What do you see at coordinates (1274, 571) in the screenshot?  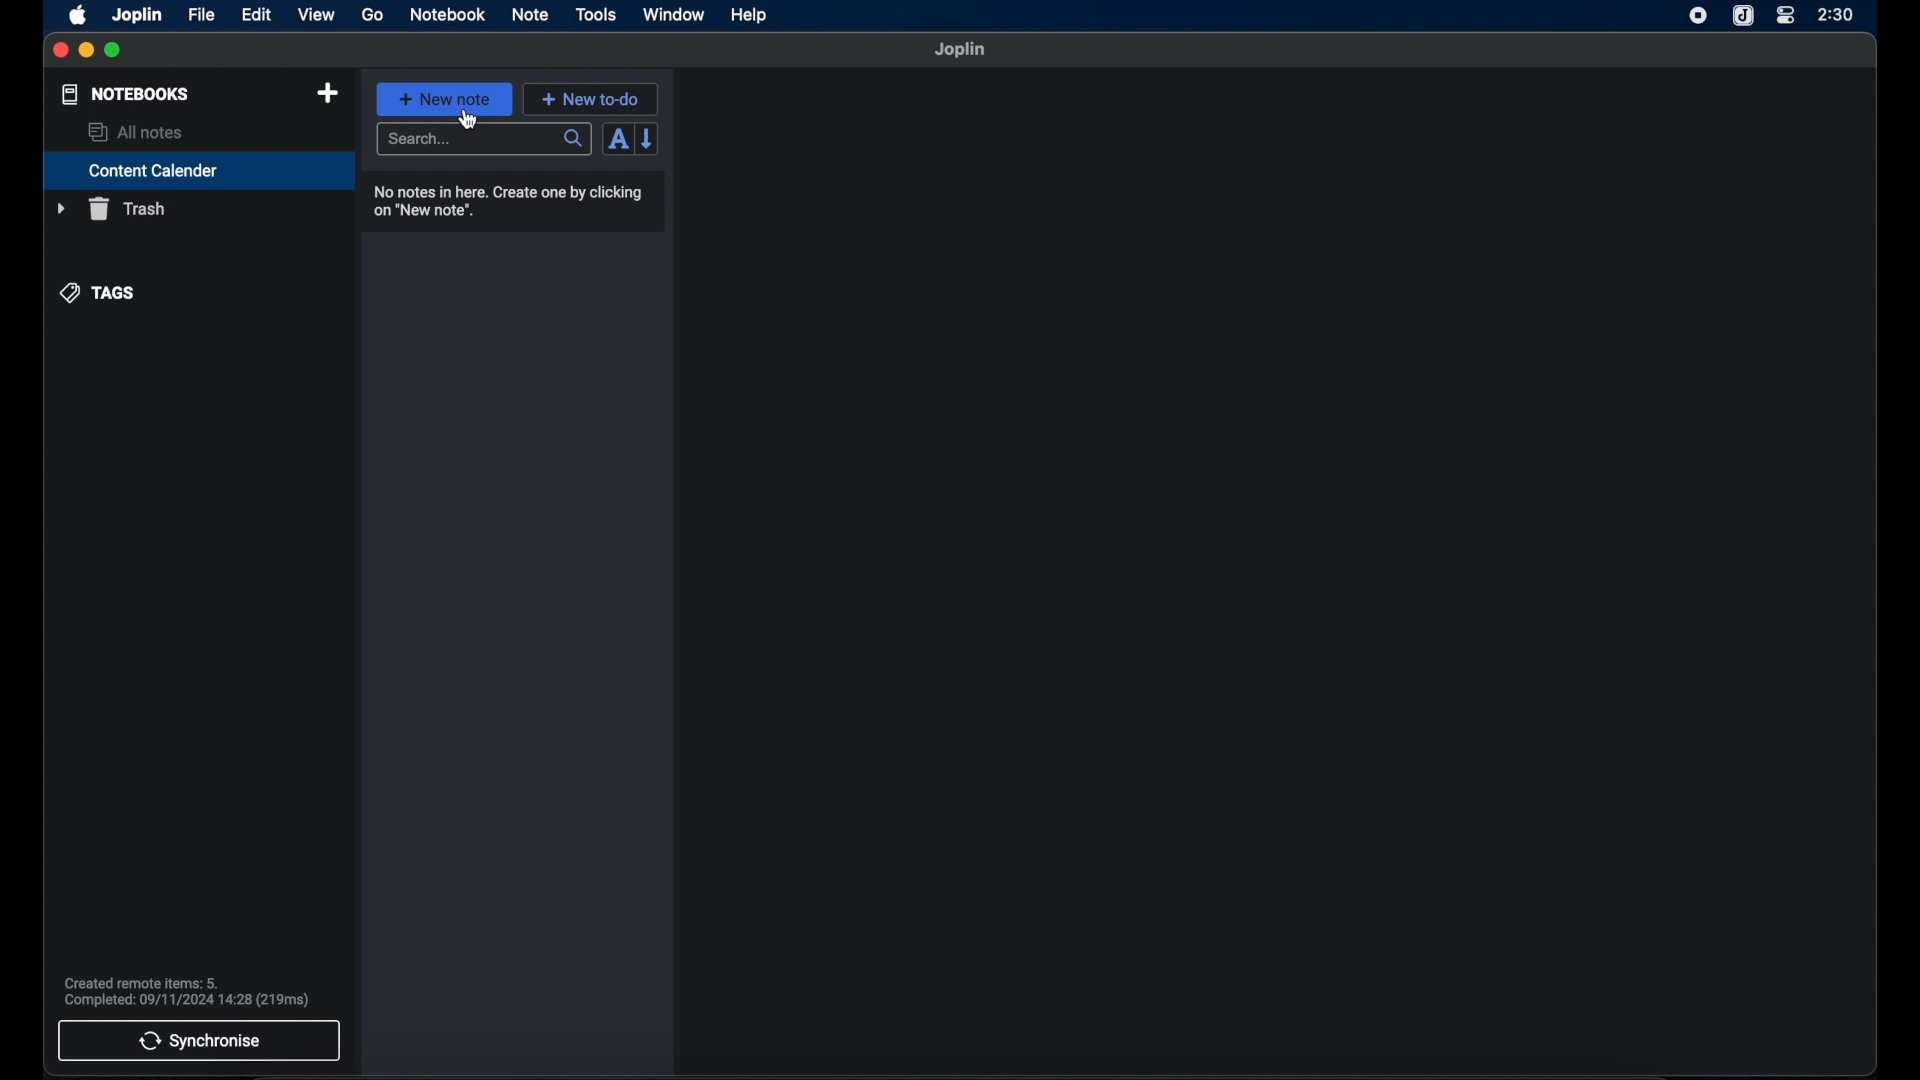 I see `empty state` at bounding box center [1274, 571].